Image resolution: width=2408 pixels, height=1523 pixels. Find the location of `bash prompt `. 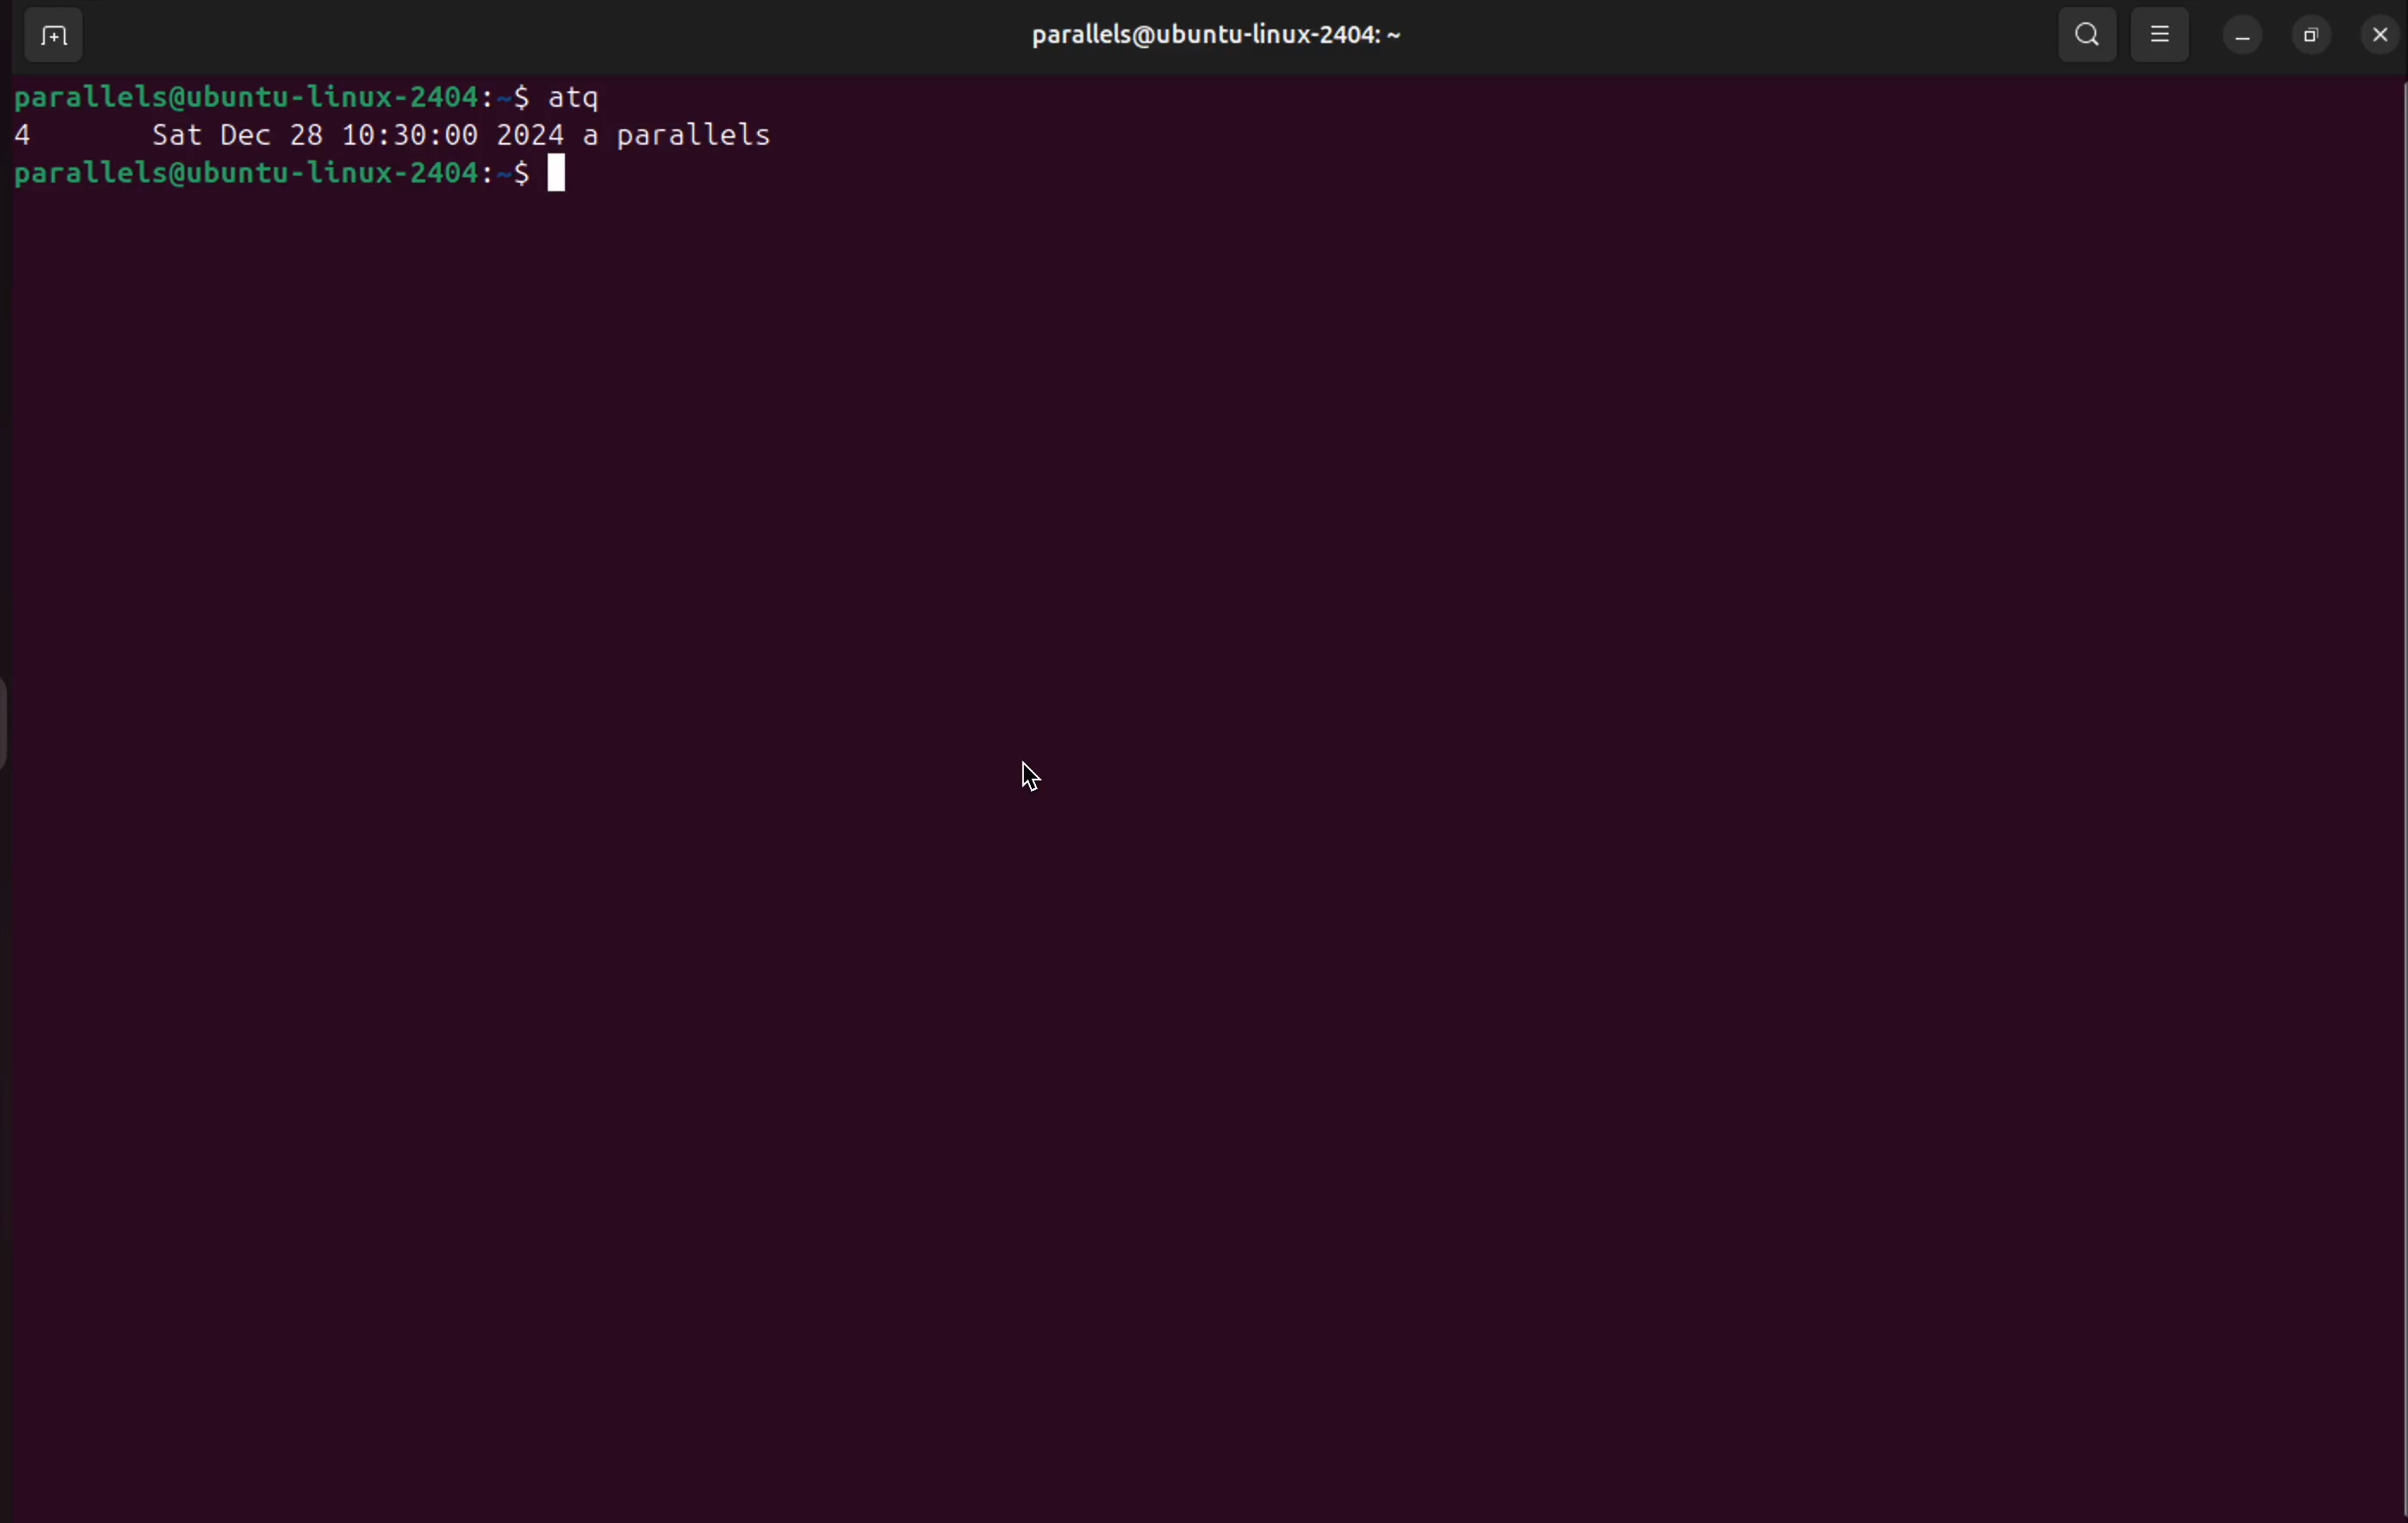

bash prompt  is located at coordinates (294, 176).